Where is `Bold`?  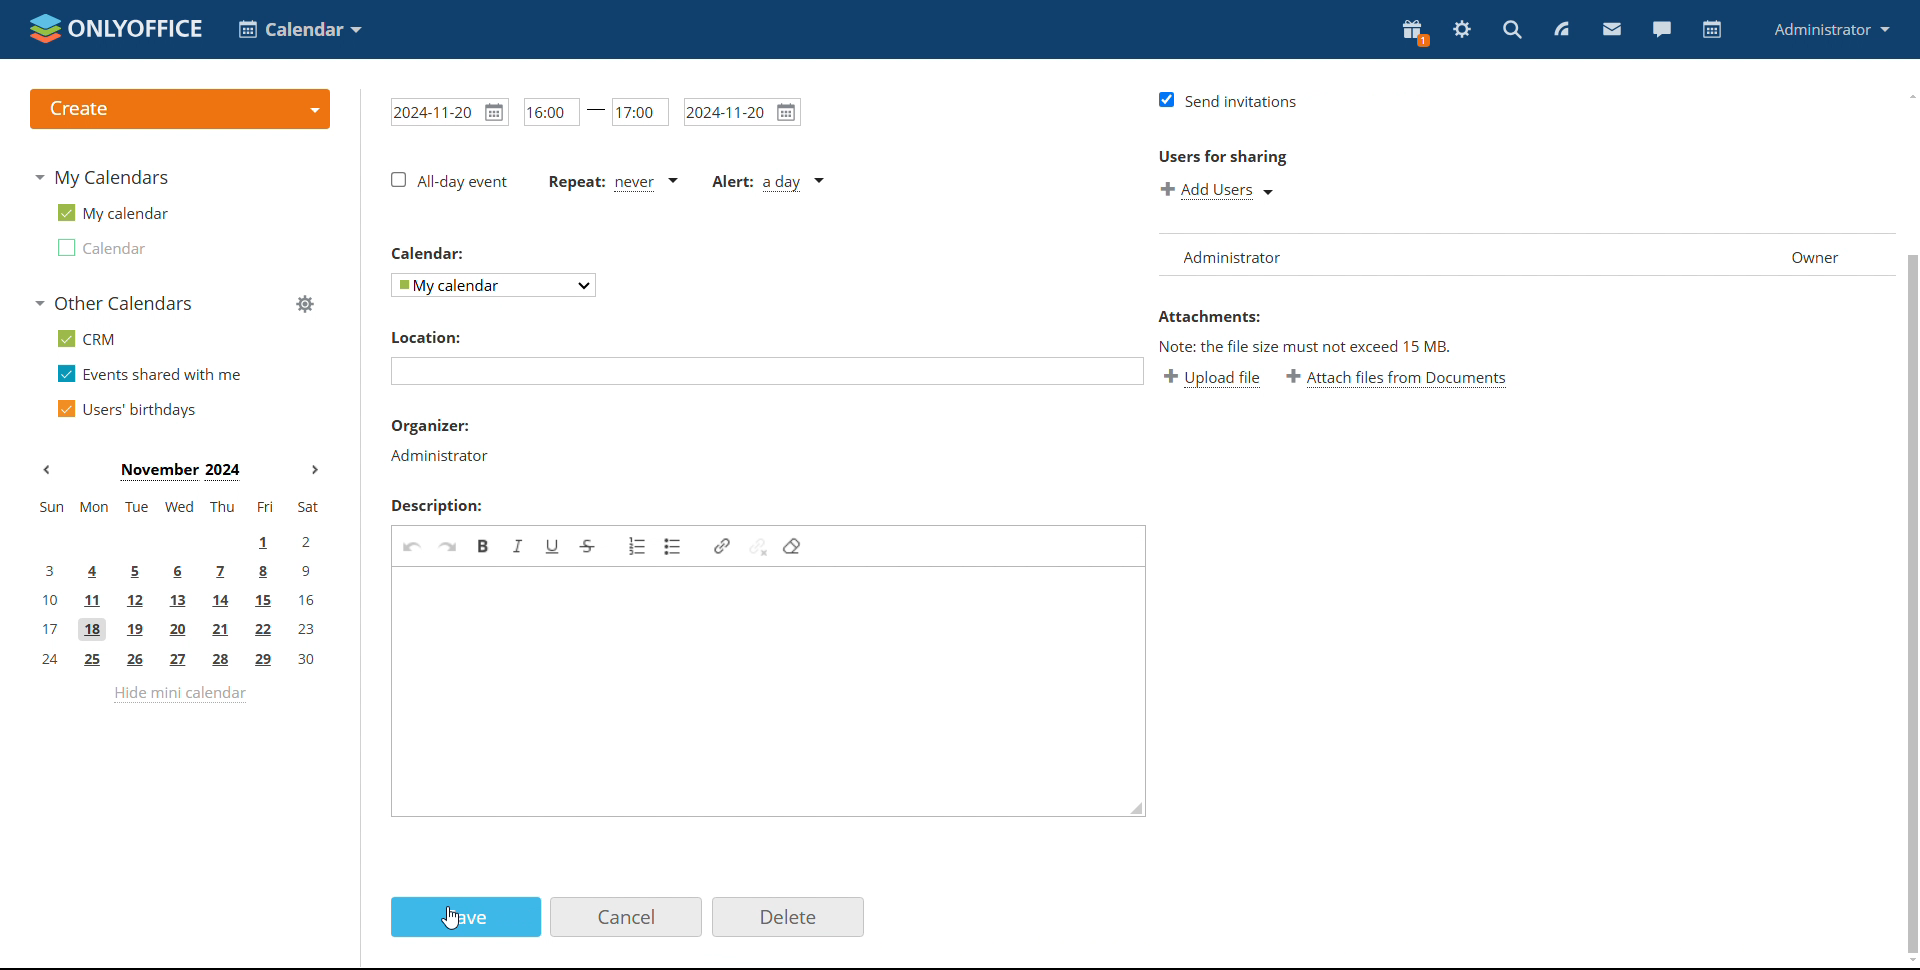
Bold is located at coordinates (484, 548).